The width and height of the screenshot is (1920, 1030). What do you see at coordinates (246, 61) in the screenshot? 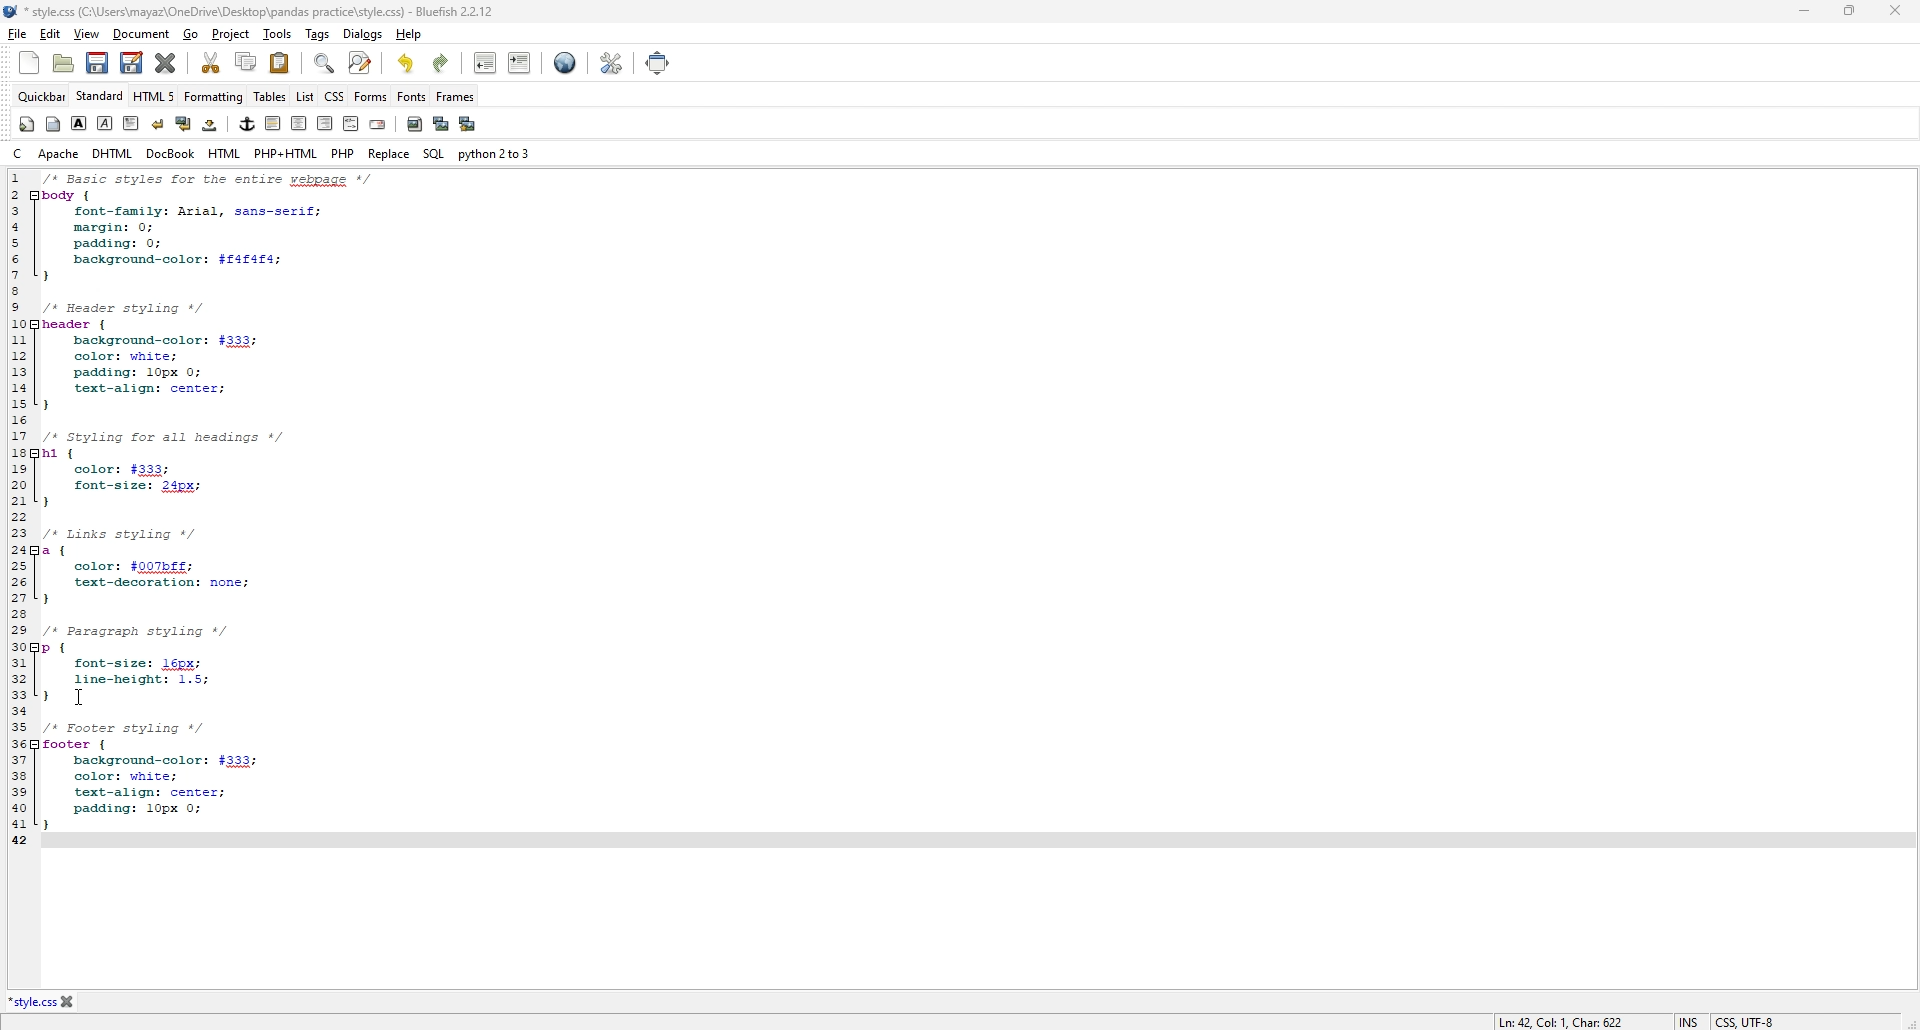
I see `copy` at bounding box center [246, 61].